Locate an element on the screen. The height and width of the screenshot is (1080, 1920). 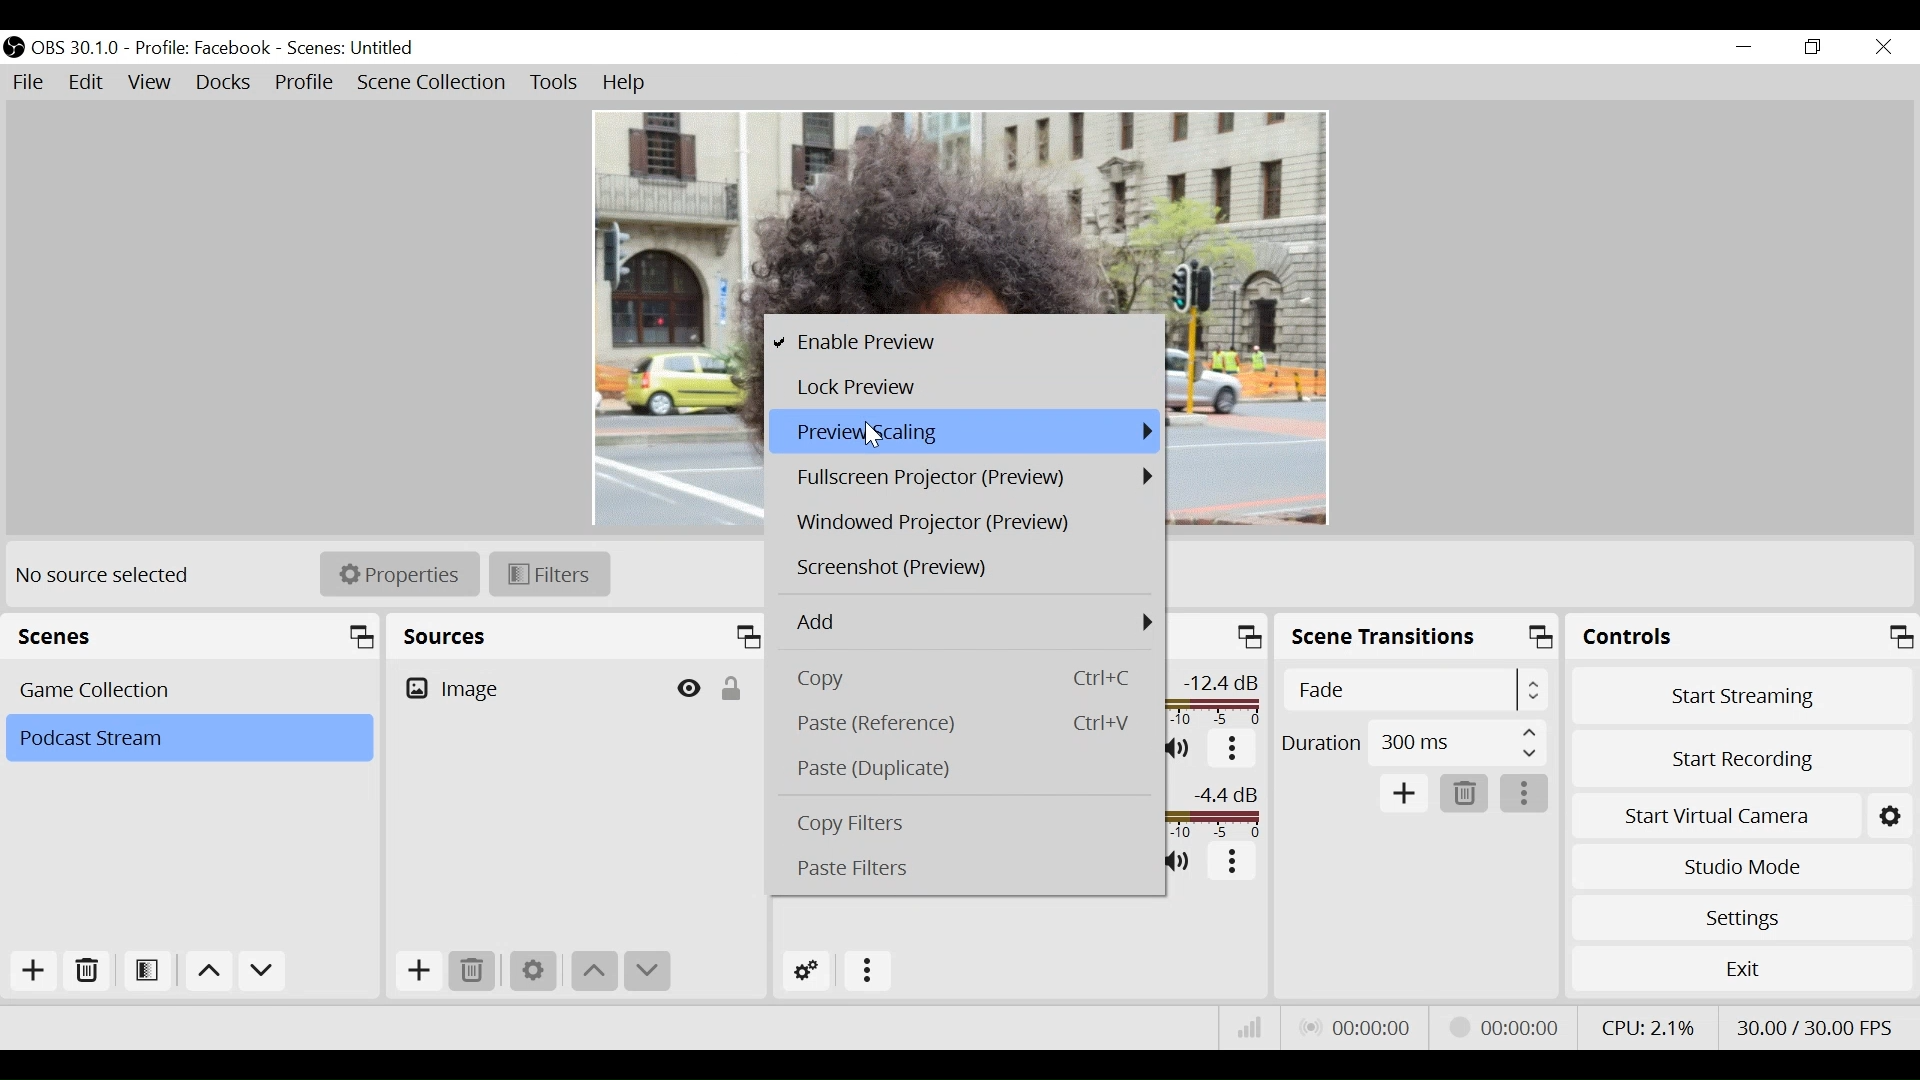
Move down is located at coordinates (645, 970).